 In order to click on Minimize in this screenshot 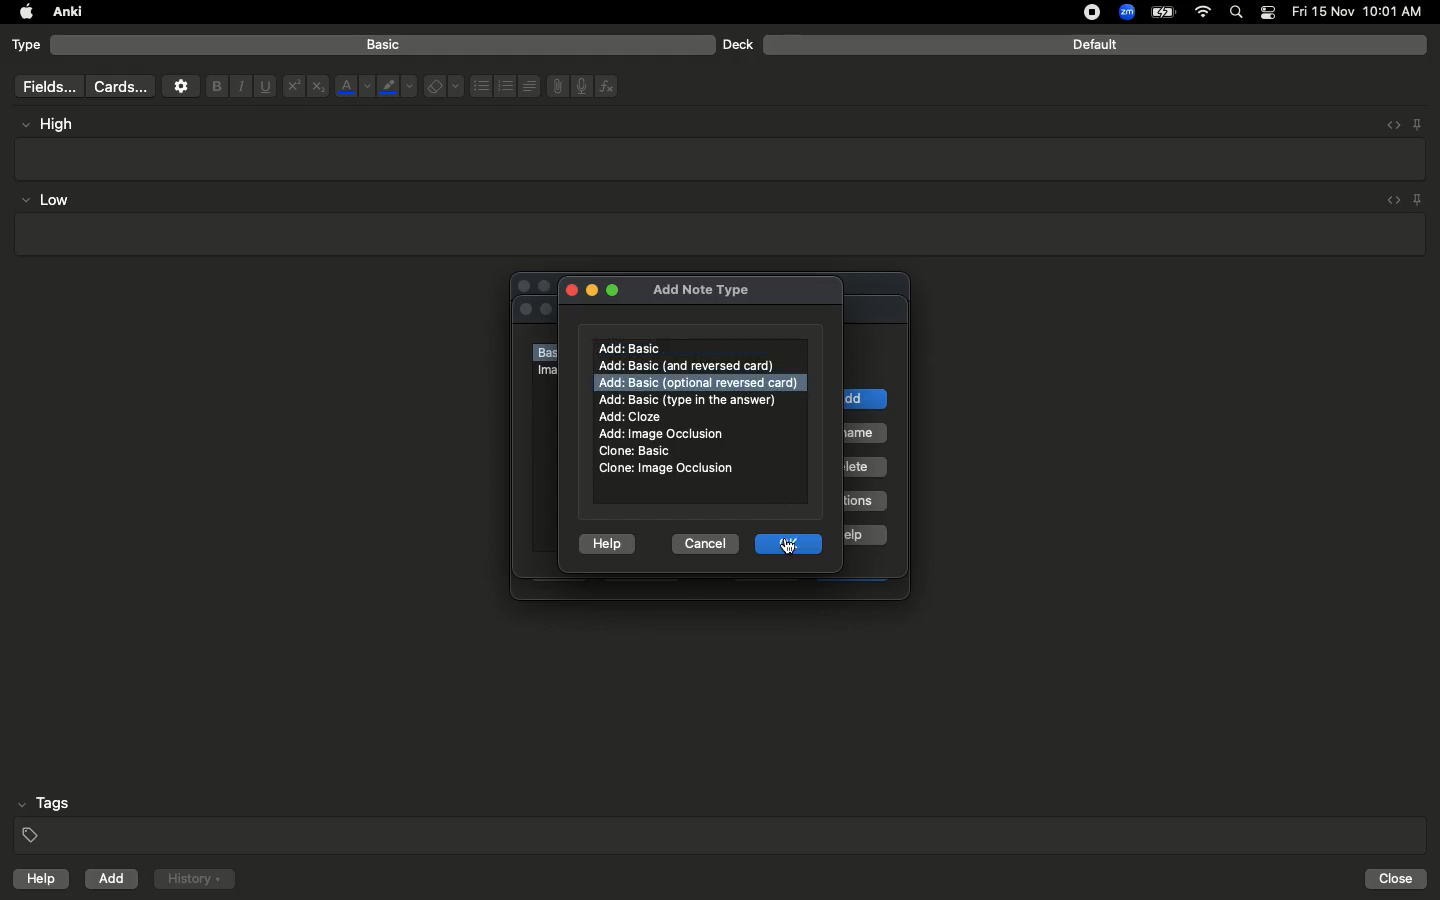, I will do `click(590, 291)`.